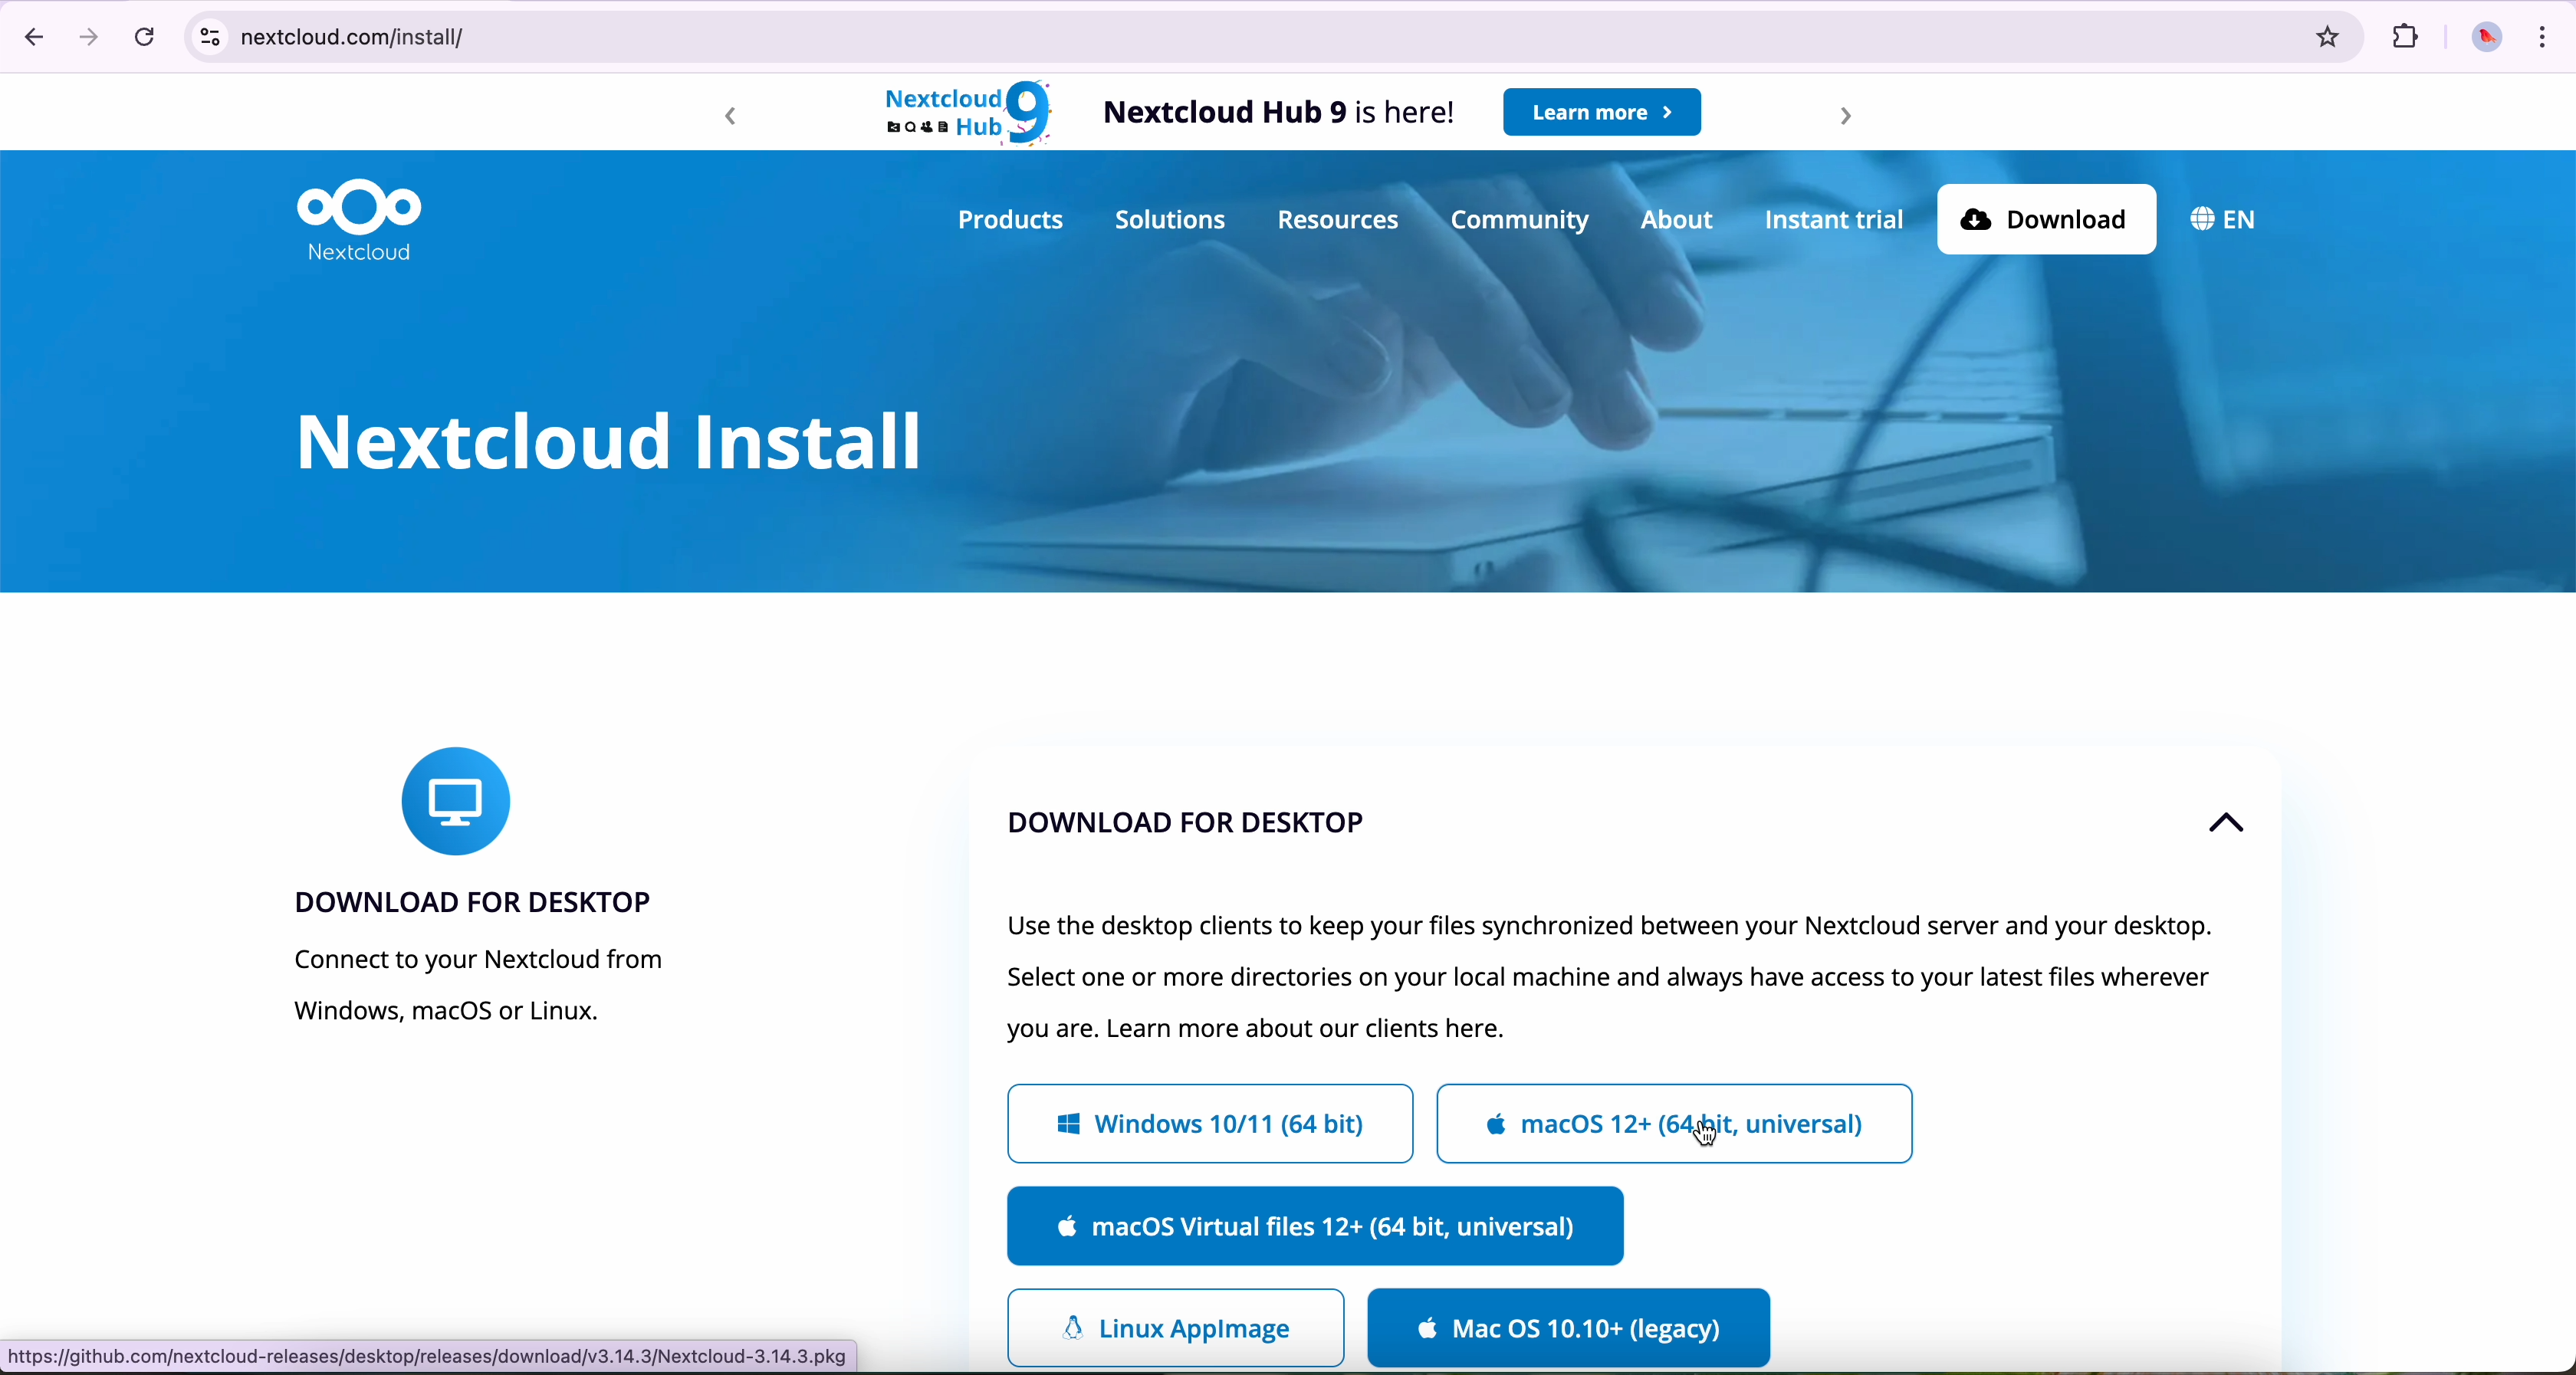  I want to click on Windows 10/11 (64 bit), so click(1209, 1125).